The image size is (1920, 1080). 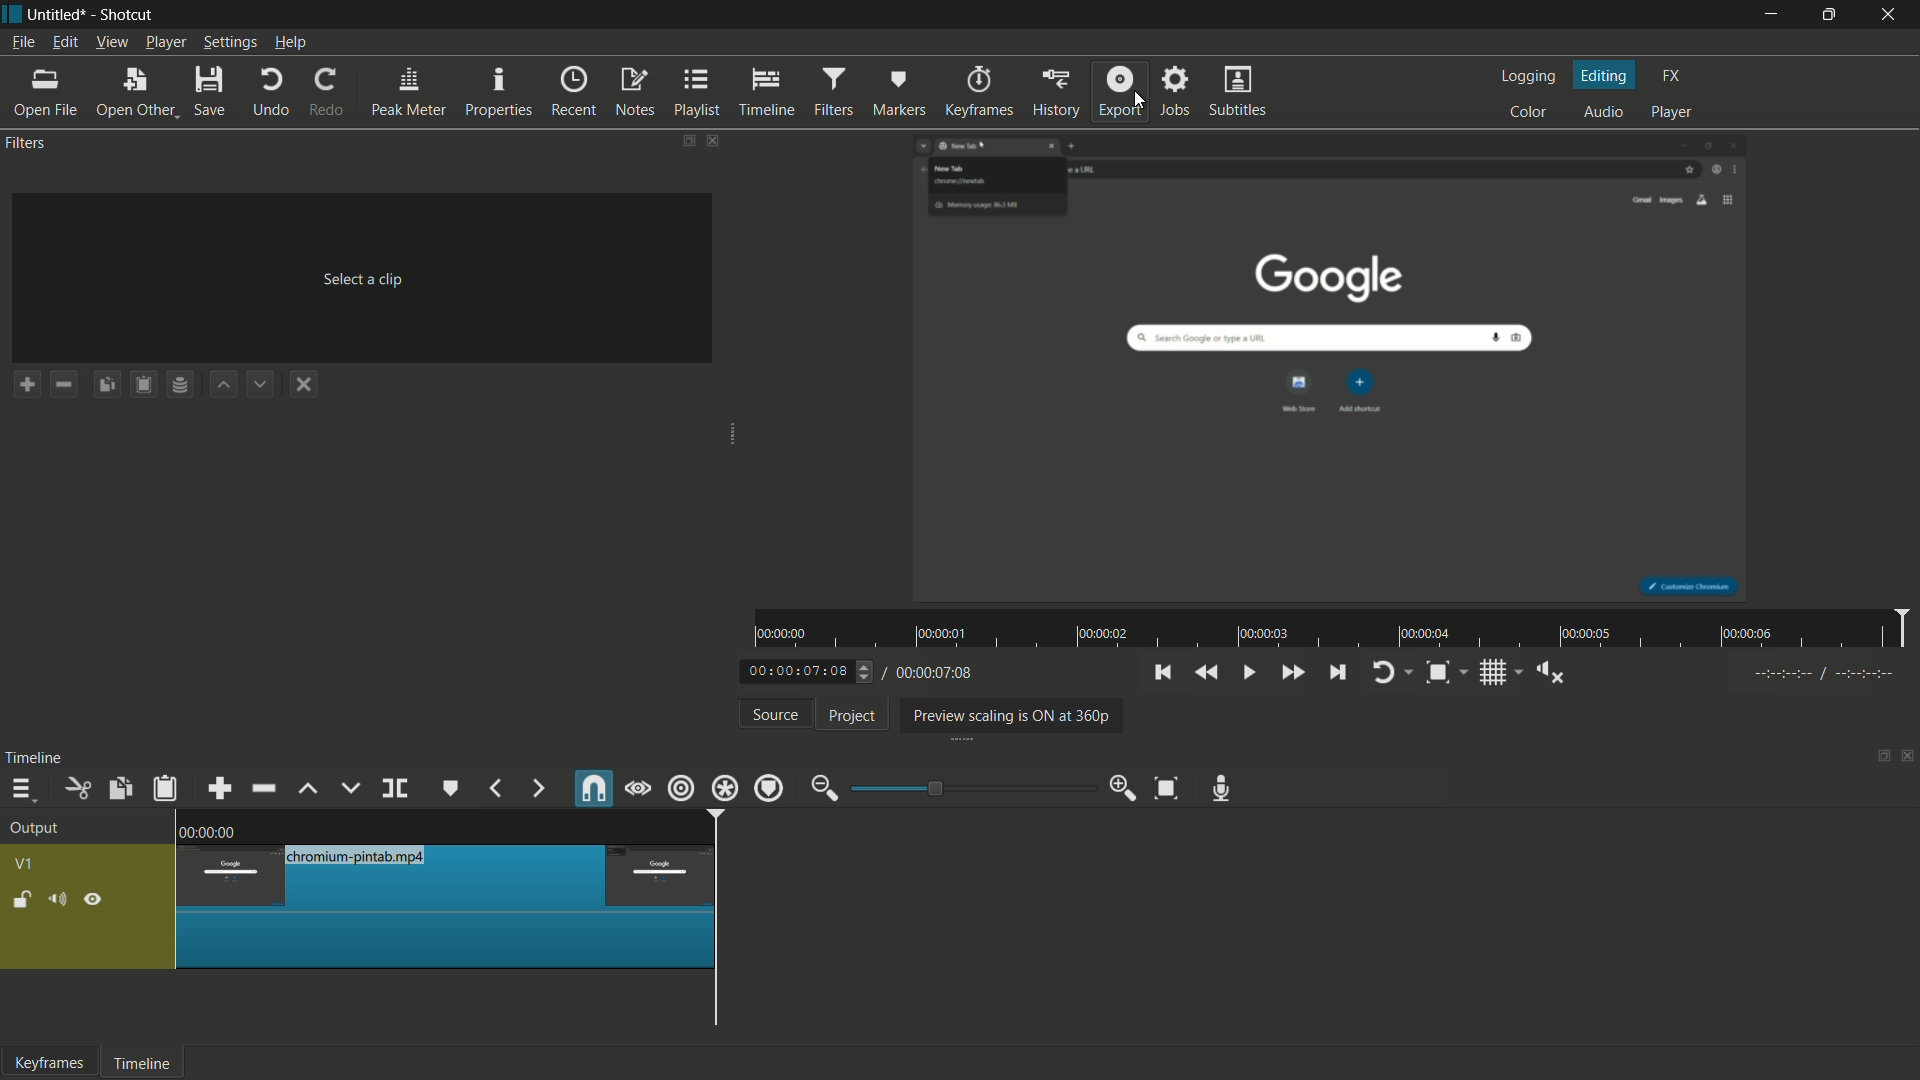 What do you see at coordinates (94, 903) in the screenshot?
I see `hide` at bounding box center [94, 903].